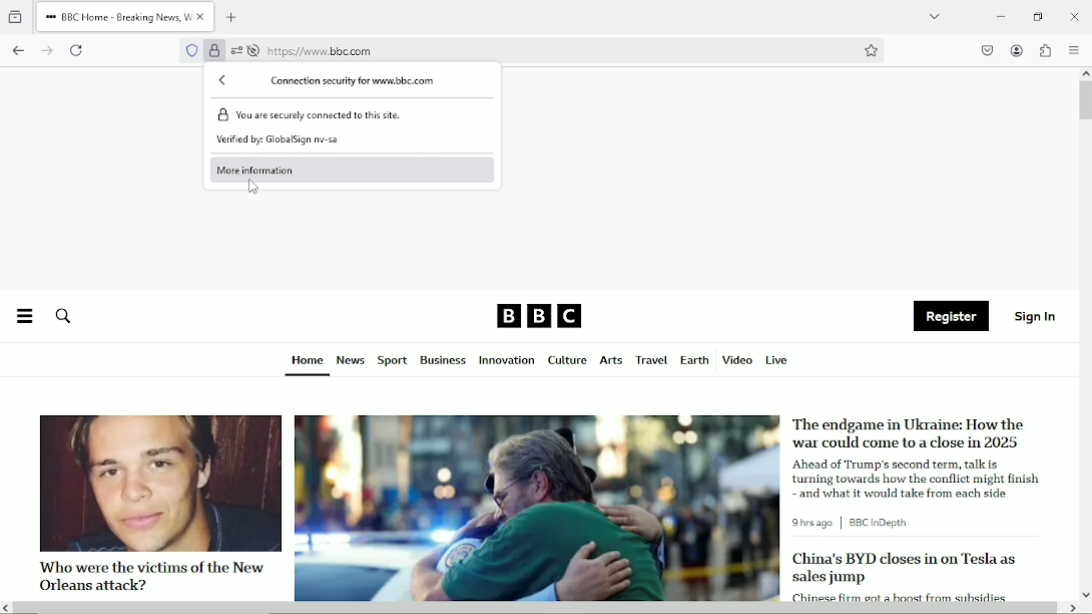  What do you see at coordinates (354, 115) in the screenshot?
I see `You are securely connected to this site` at bounding box center [354, 115].